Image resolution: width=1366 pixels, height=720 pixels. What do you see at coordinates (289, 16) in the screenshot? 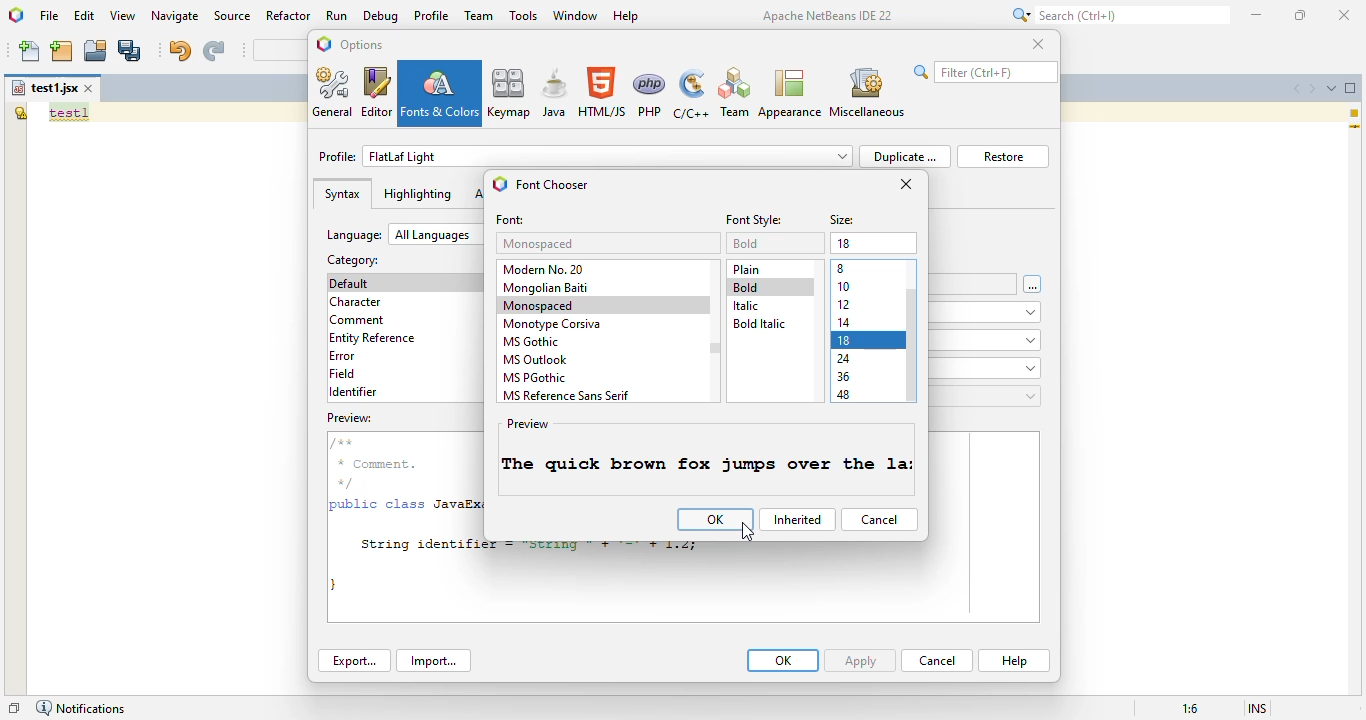
I see `refactor` at bounding box center [289, 16].